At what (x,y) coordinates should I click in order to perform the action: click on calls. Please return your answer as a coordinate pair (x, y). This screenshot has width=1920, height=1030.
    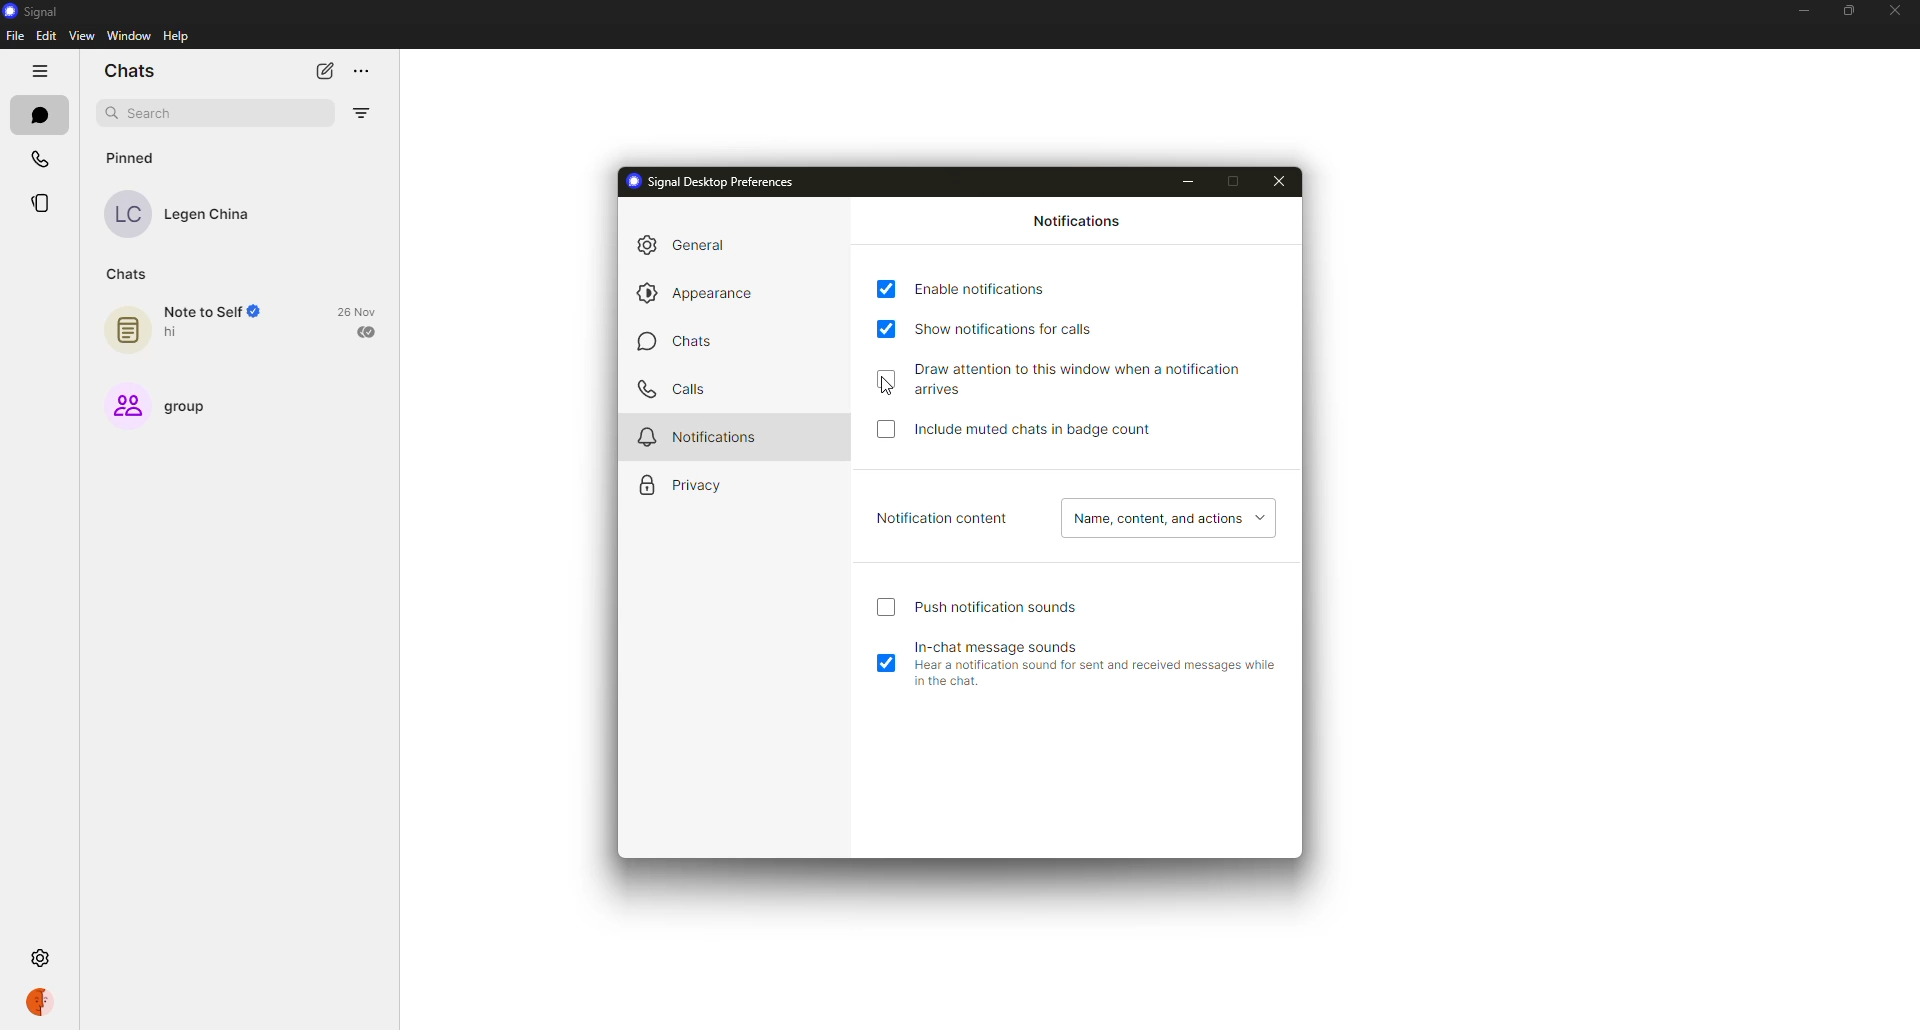
    Looking at the image, I should click on (670, 389).